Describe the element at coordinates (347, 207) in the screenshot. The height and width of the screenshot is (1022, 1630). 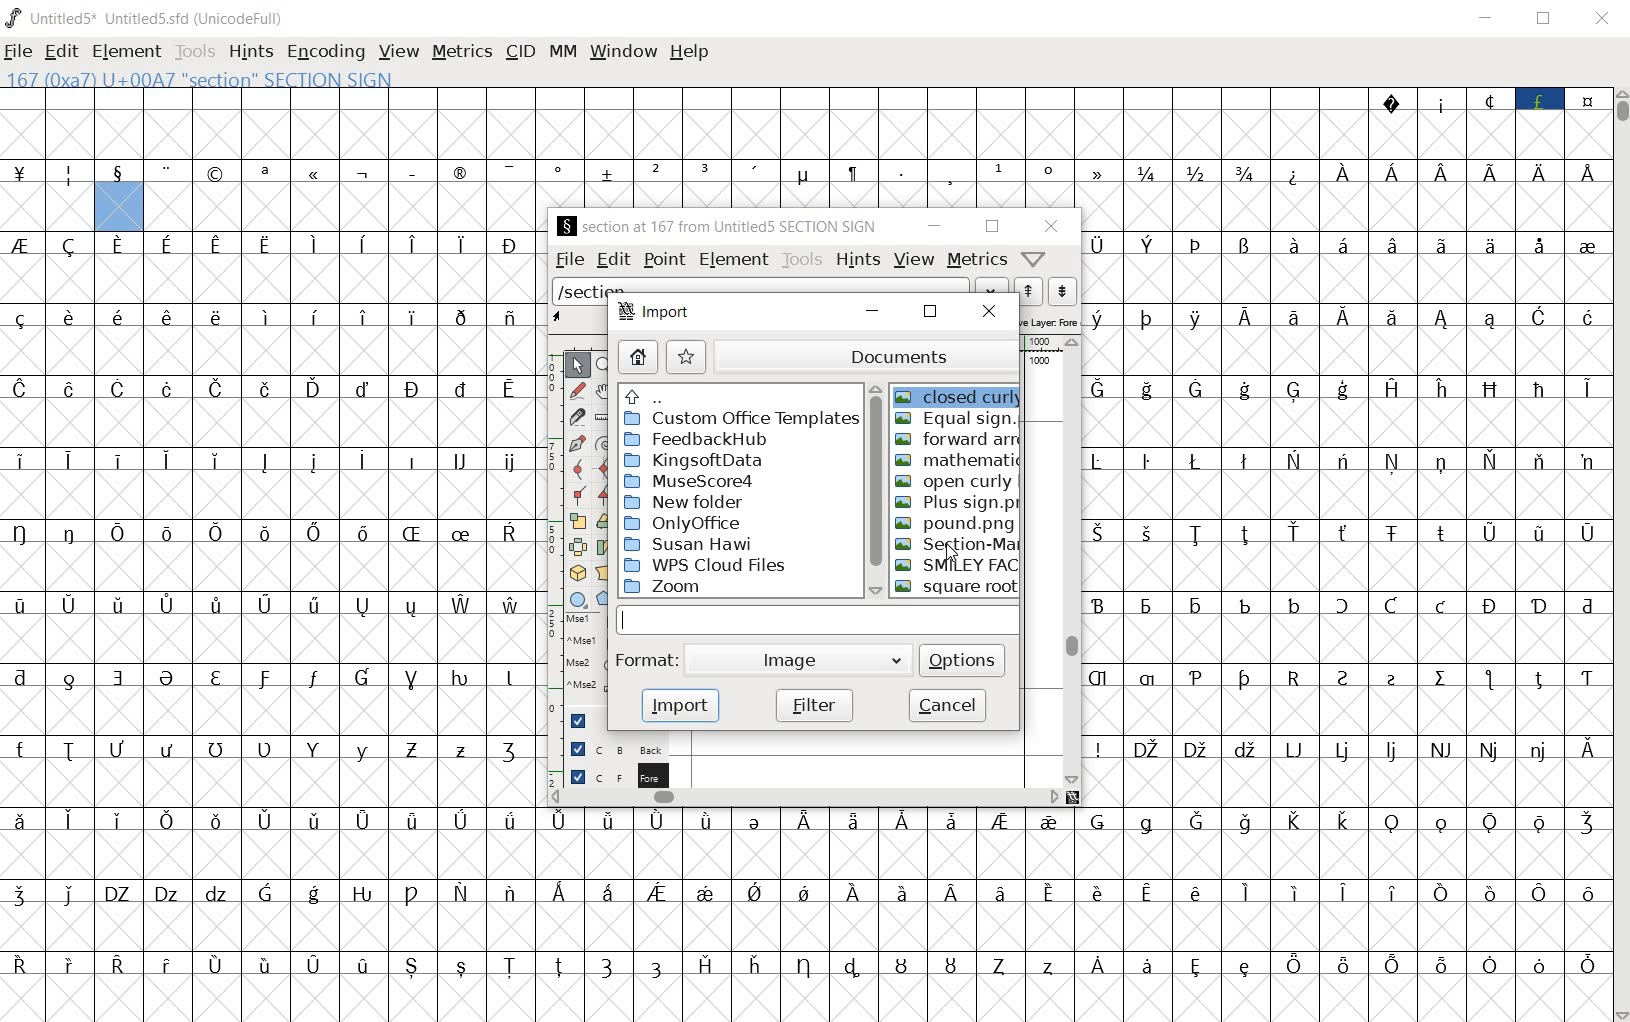
I see `empty cells` at that location.